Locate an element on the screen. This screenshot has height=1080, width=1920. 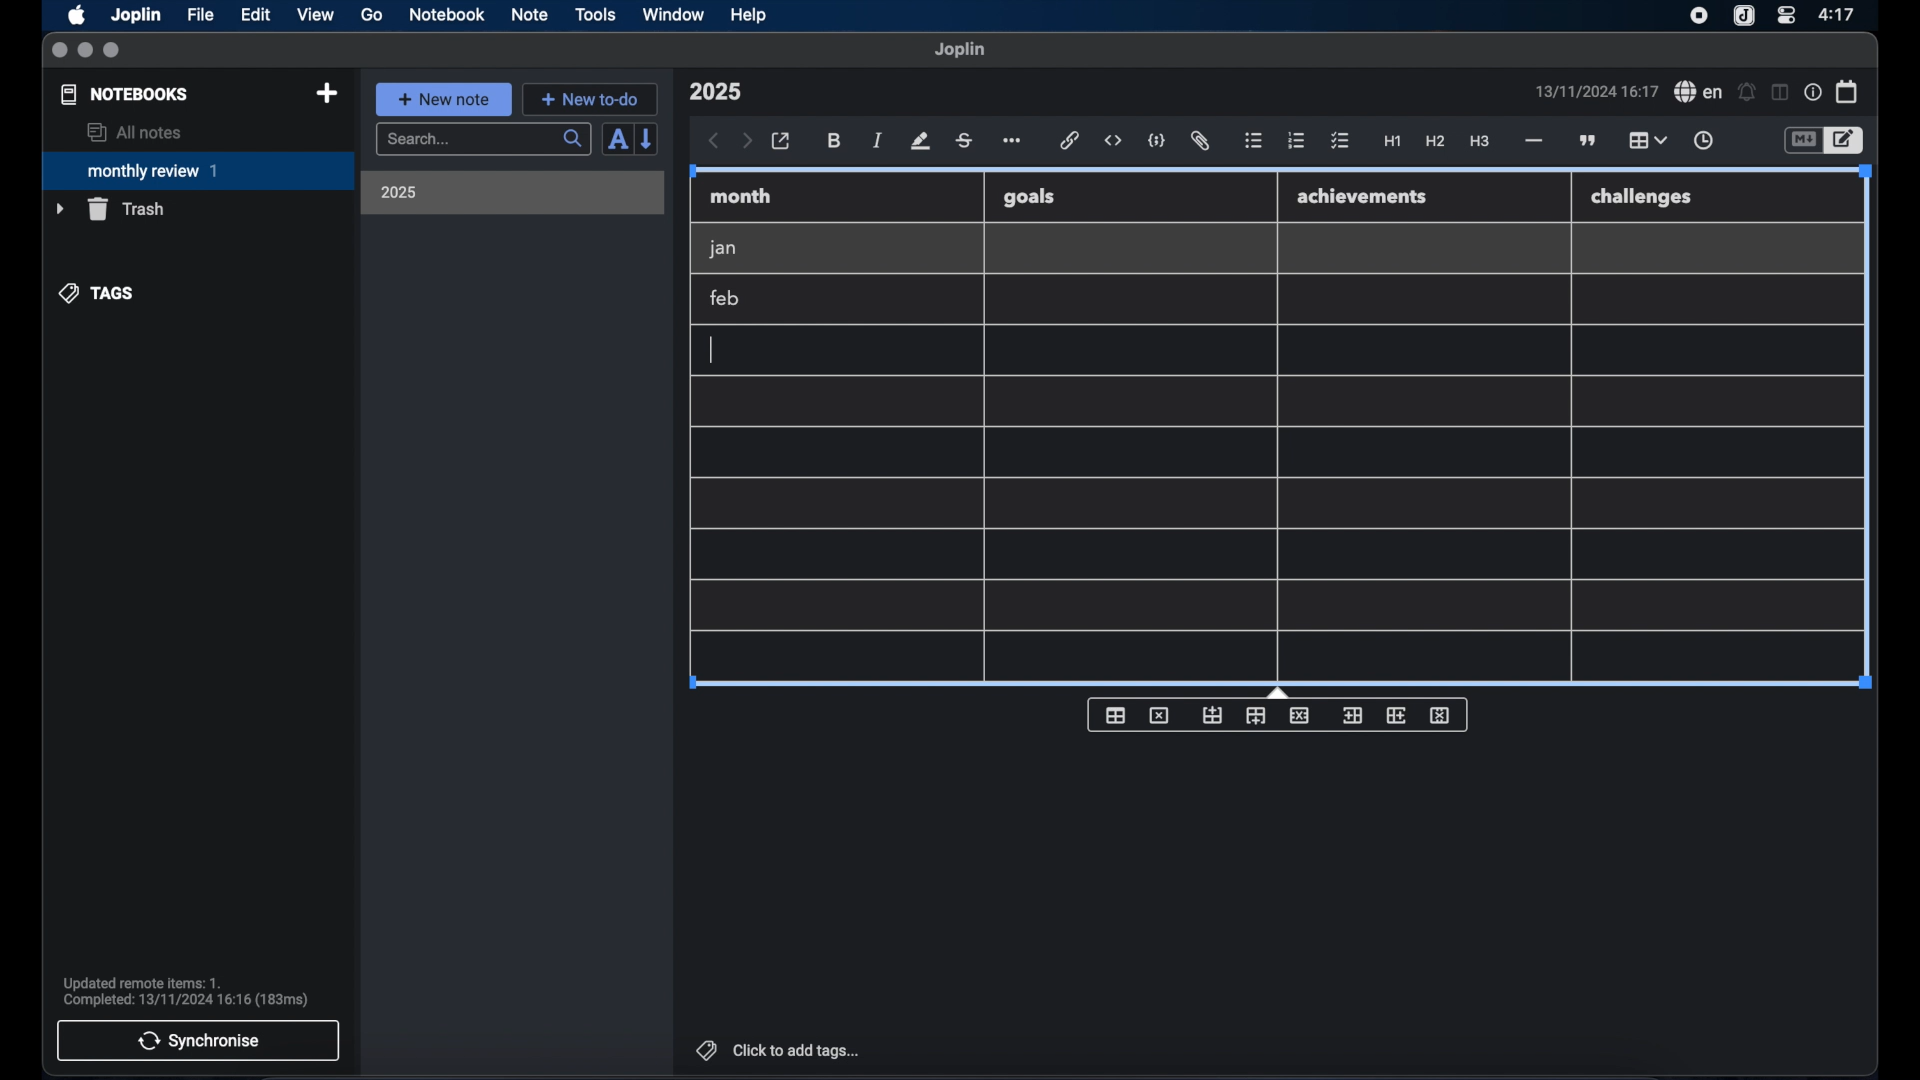
sort order field is located at coordinates (617, 140).